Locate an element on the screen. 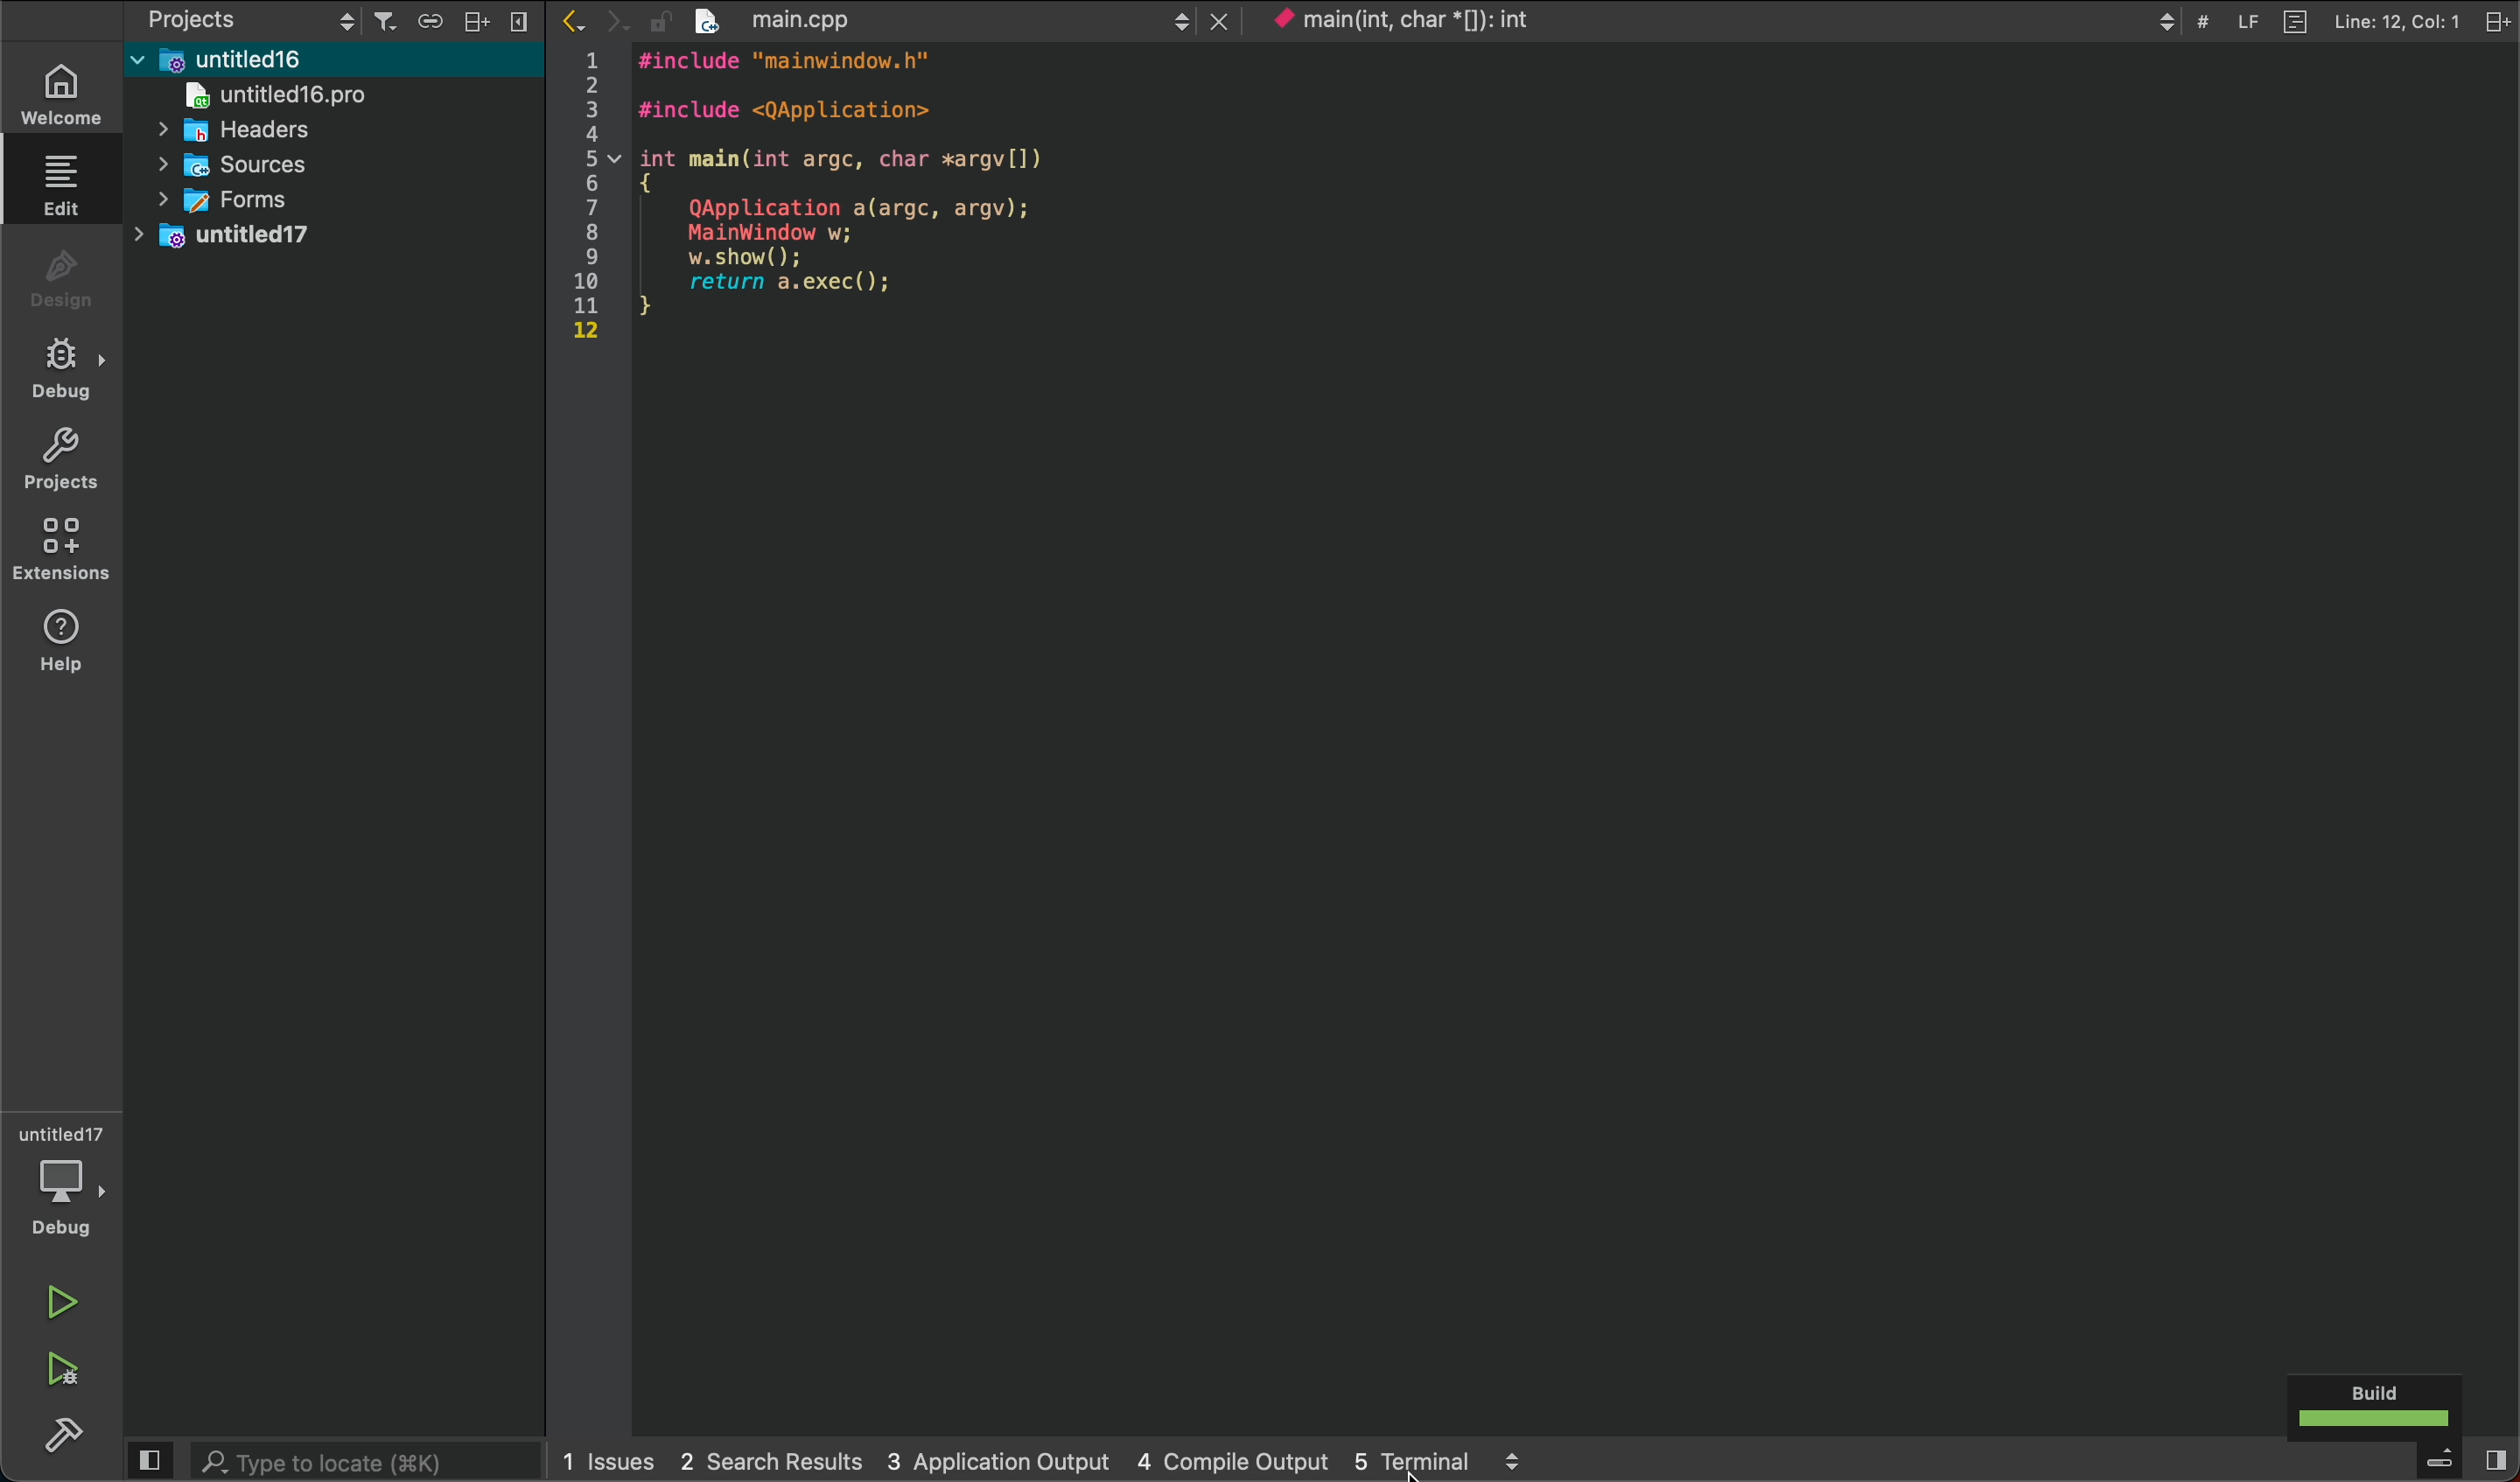  Issues is located at coordinates (610, 1459).